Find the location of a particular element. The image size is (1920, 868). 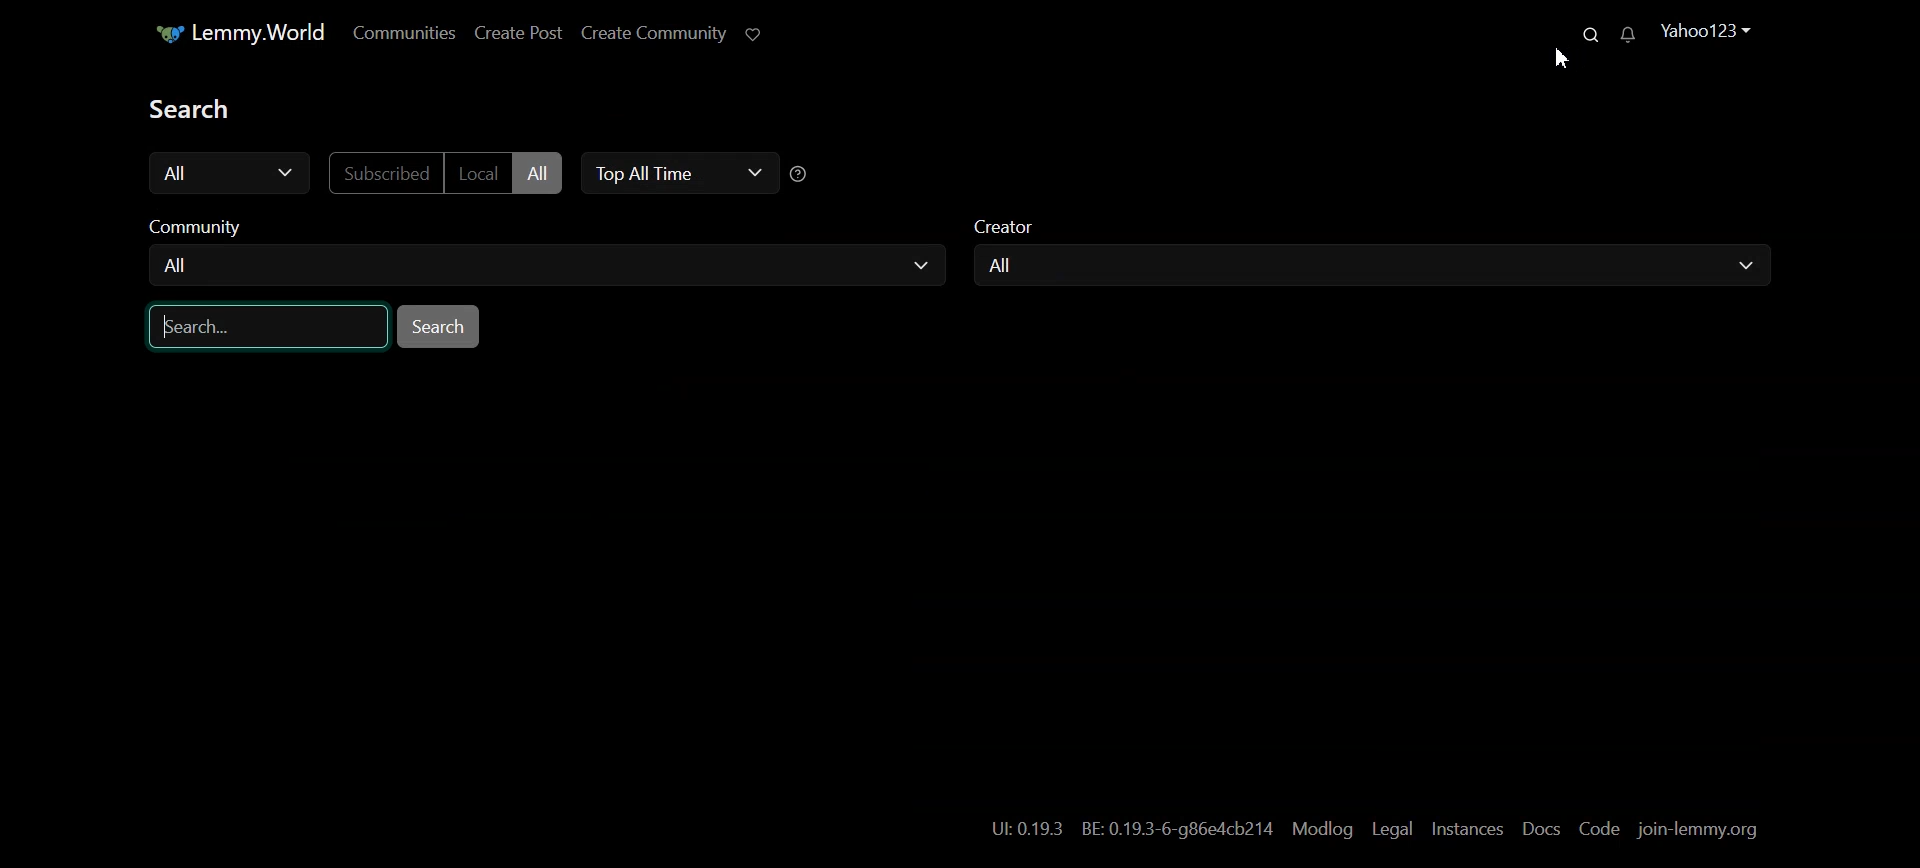

All is located at coordinates (1363, 267).